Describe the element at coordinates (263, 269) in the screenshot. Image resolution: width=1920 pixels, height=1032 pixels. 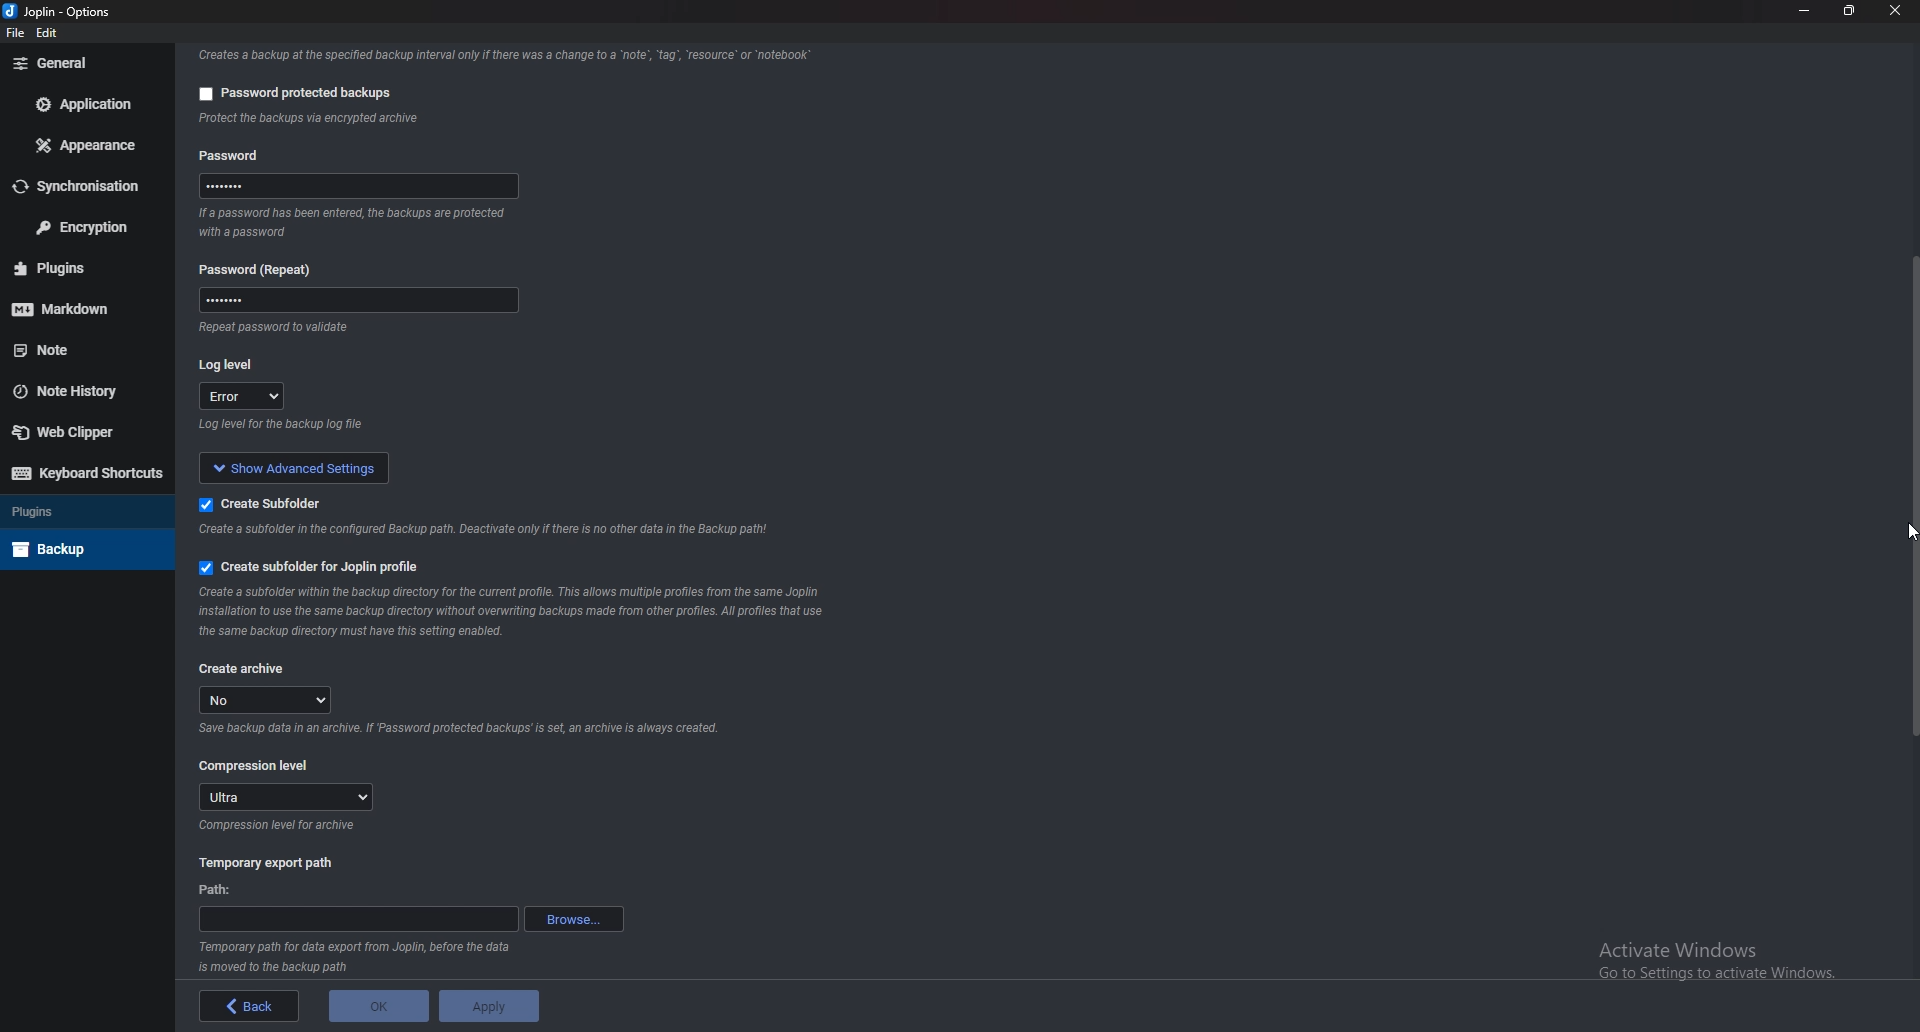
I see `password (repeat)` at that location.